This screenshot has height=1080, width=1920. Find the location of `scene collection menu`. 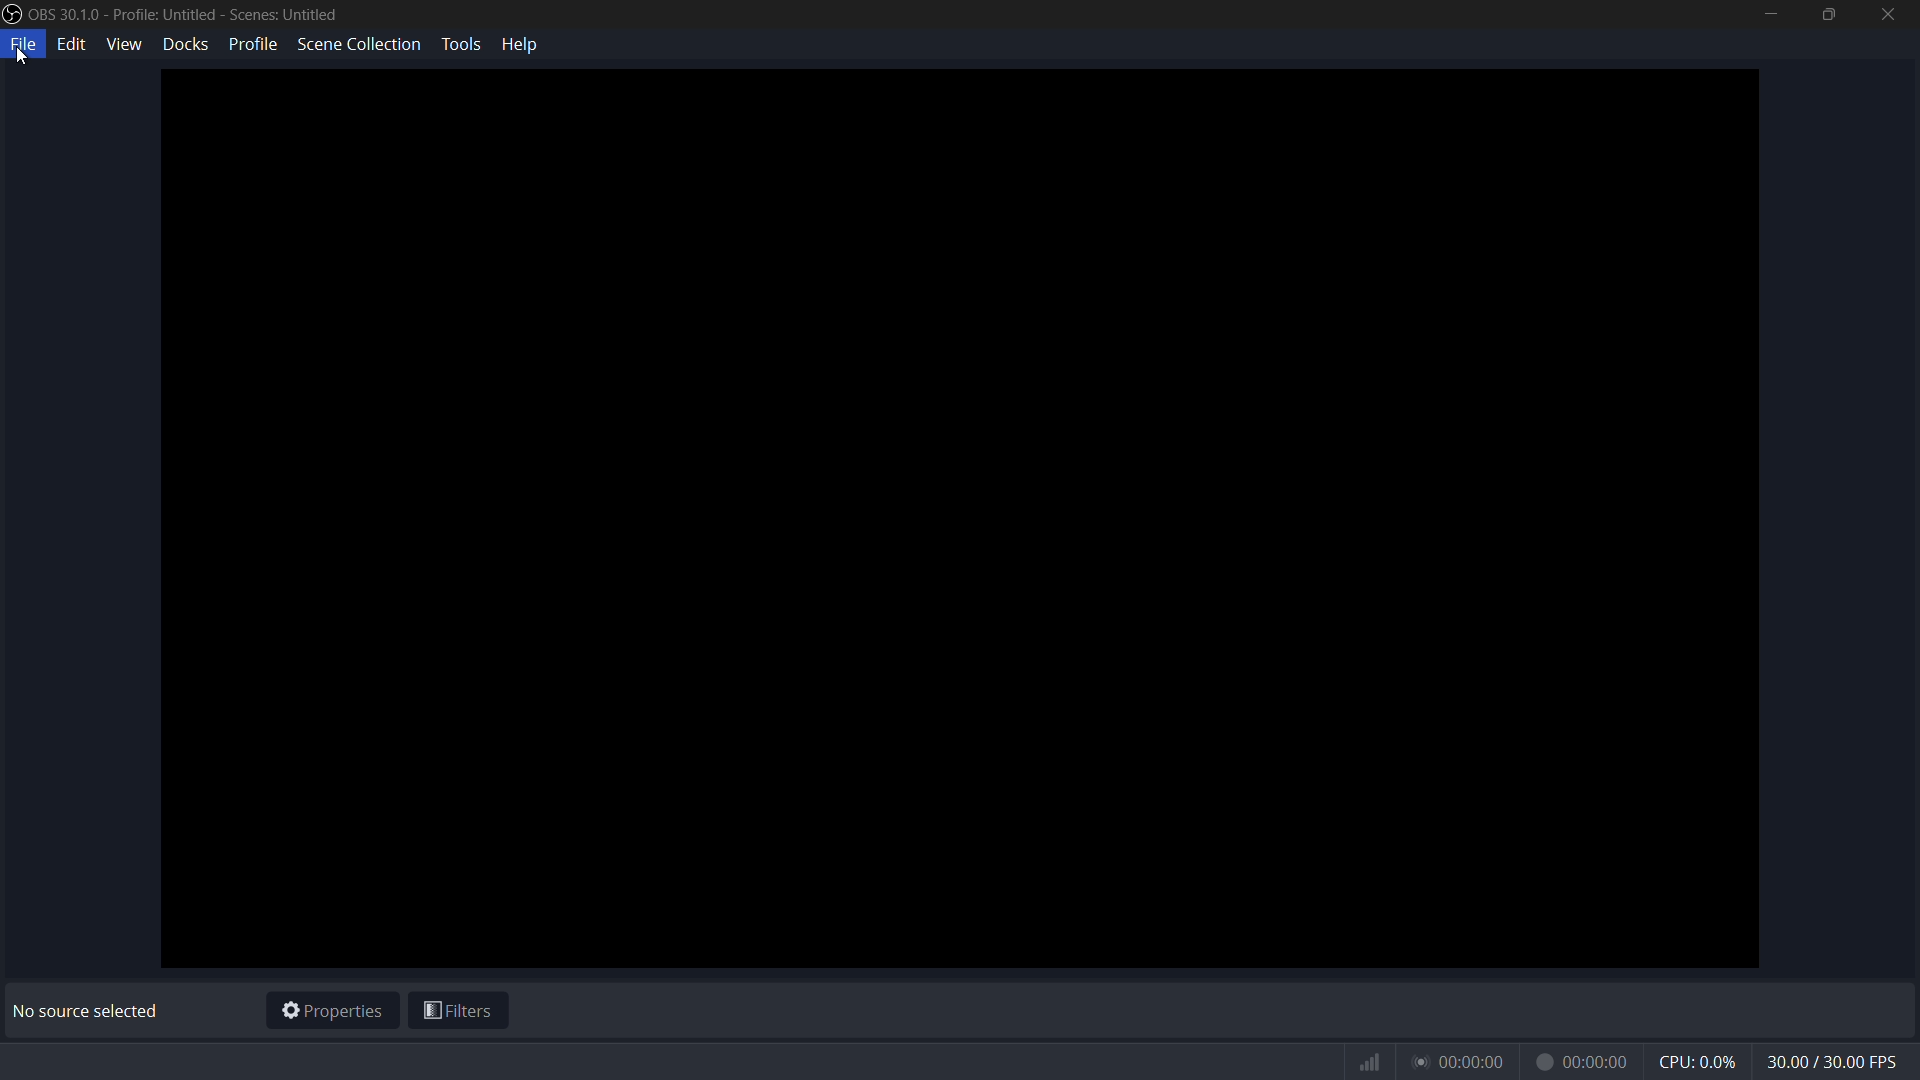

scene collection menu is located at coordinates (358, 43).